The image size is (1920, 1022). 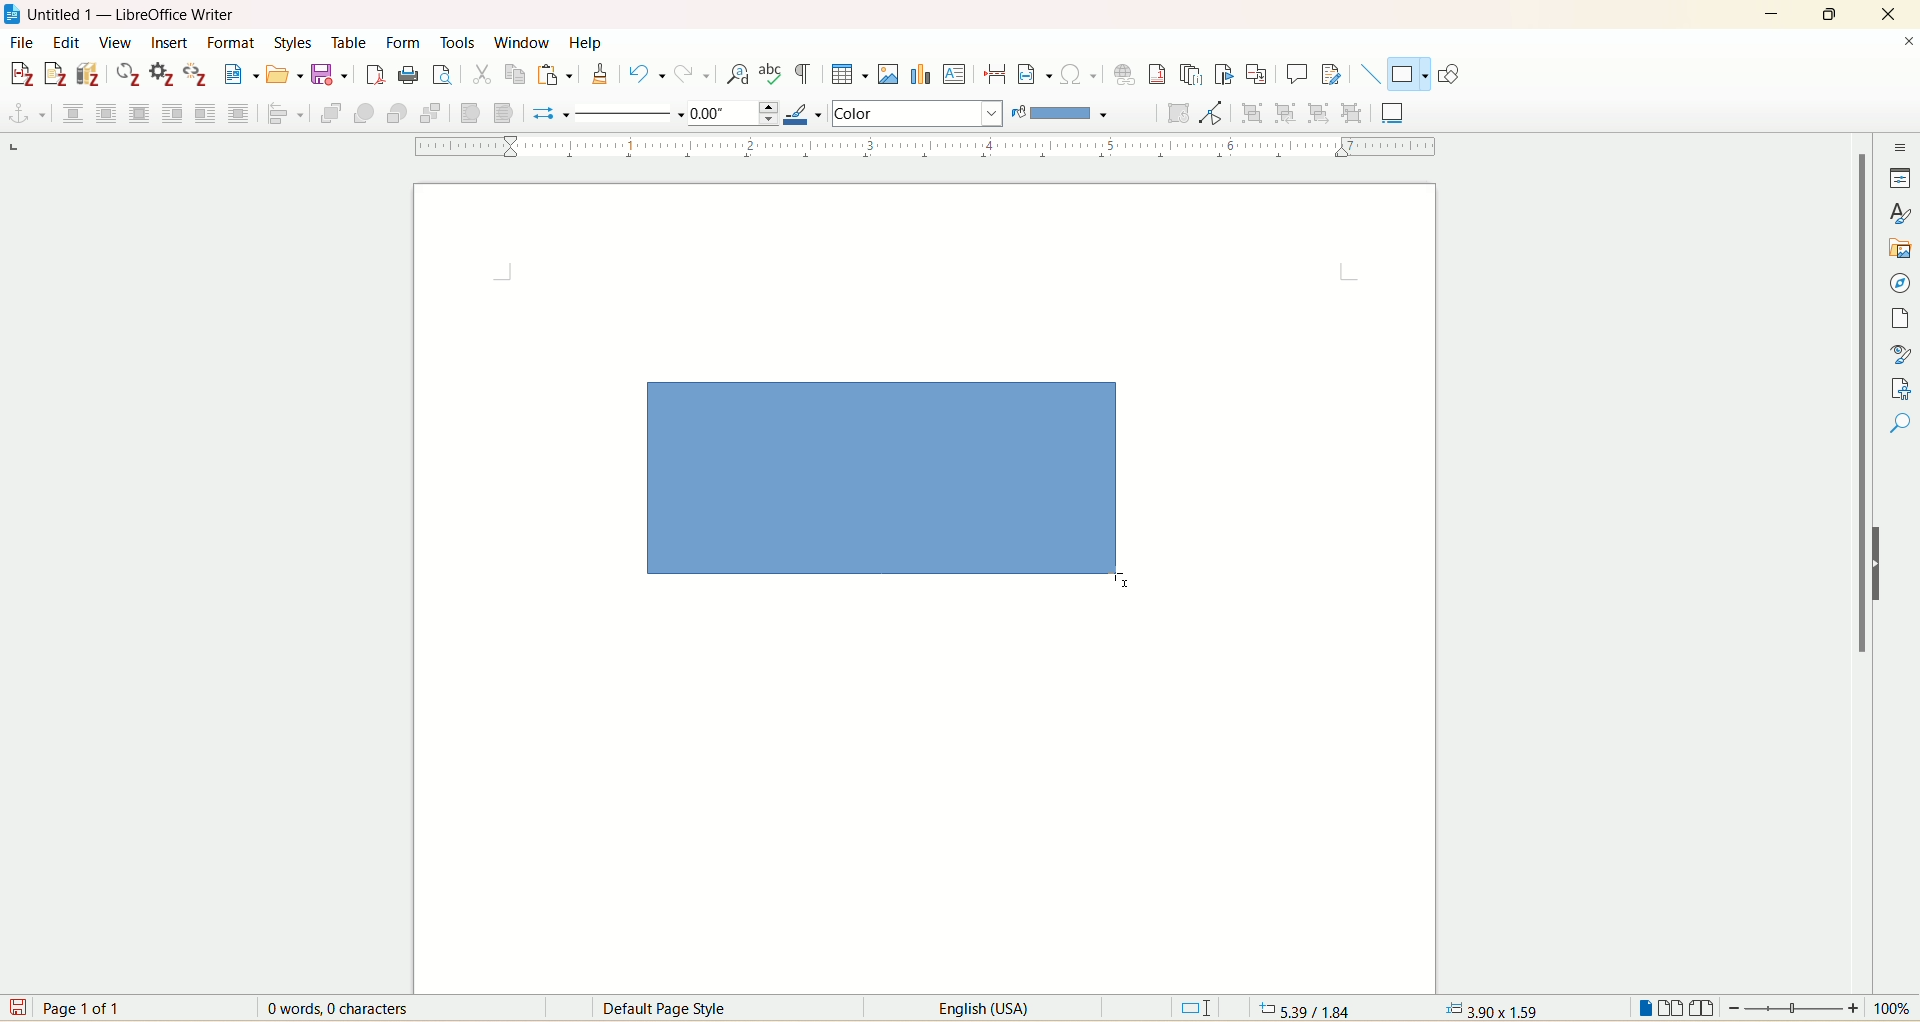 What do you see at coordinates (1900, 178) in the screenshot?
I see `properties` at bounding box center [1900, 178].